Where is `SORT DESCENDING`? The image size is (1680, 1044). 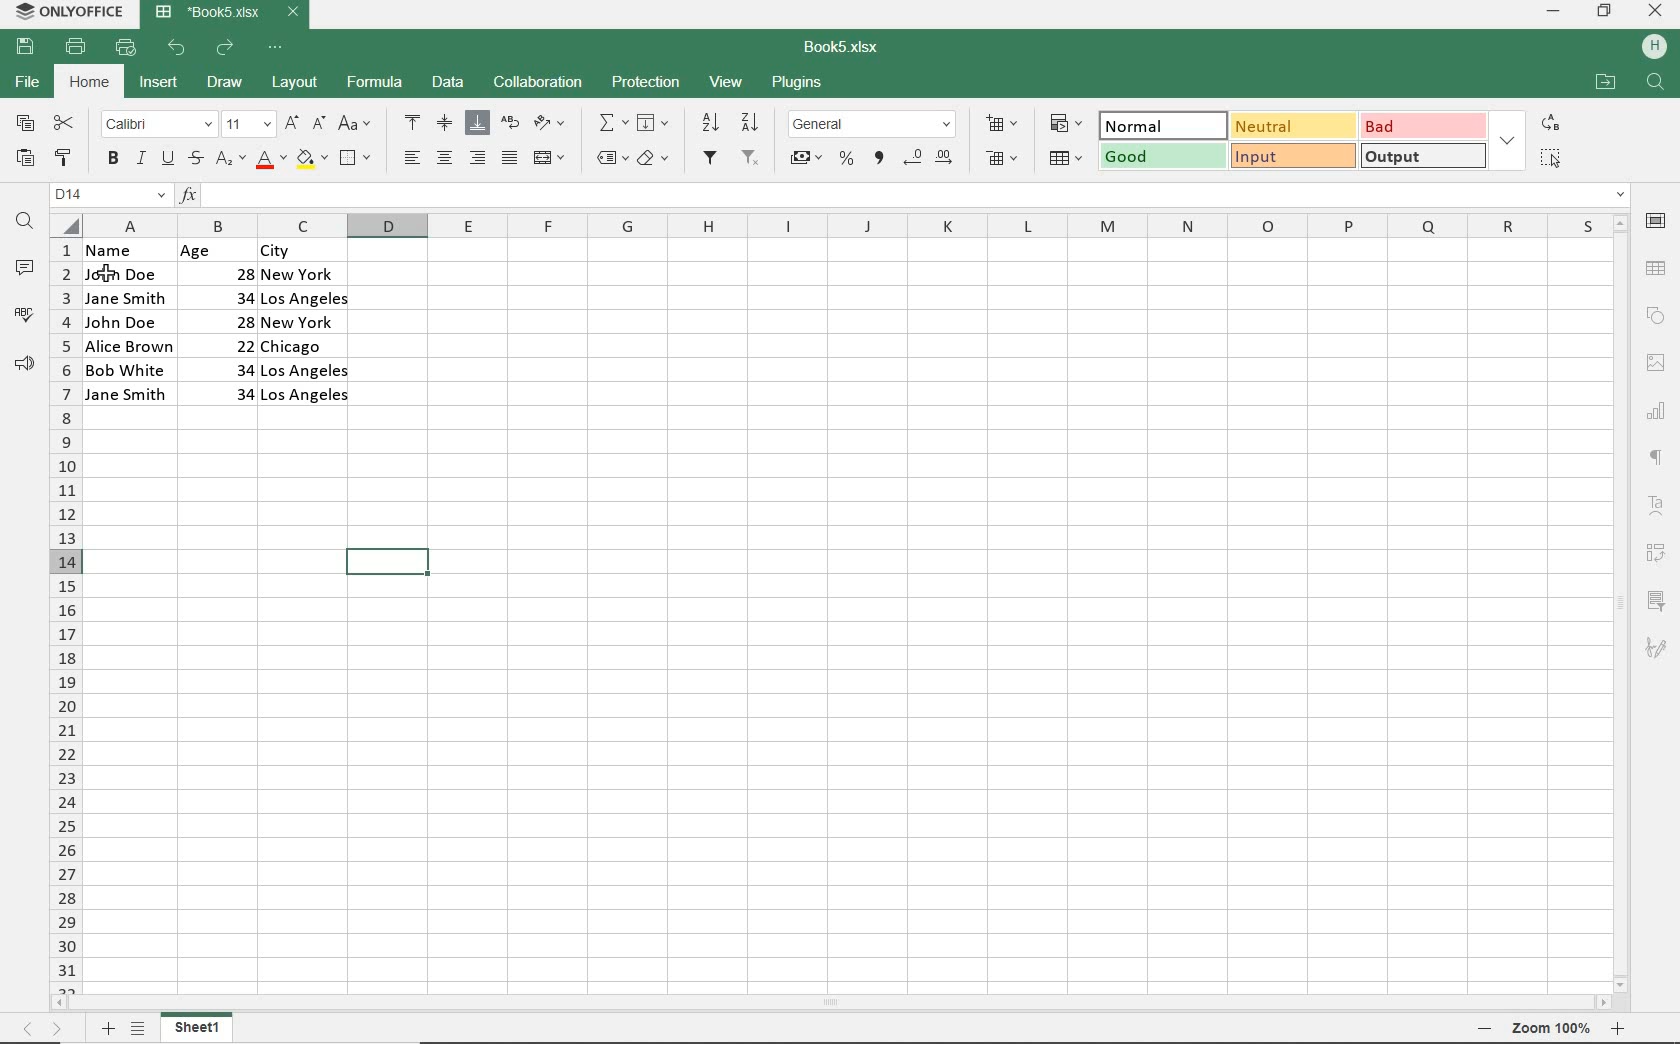
SORT DESCENDING is located at coordinates (752, 122).